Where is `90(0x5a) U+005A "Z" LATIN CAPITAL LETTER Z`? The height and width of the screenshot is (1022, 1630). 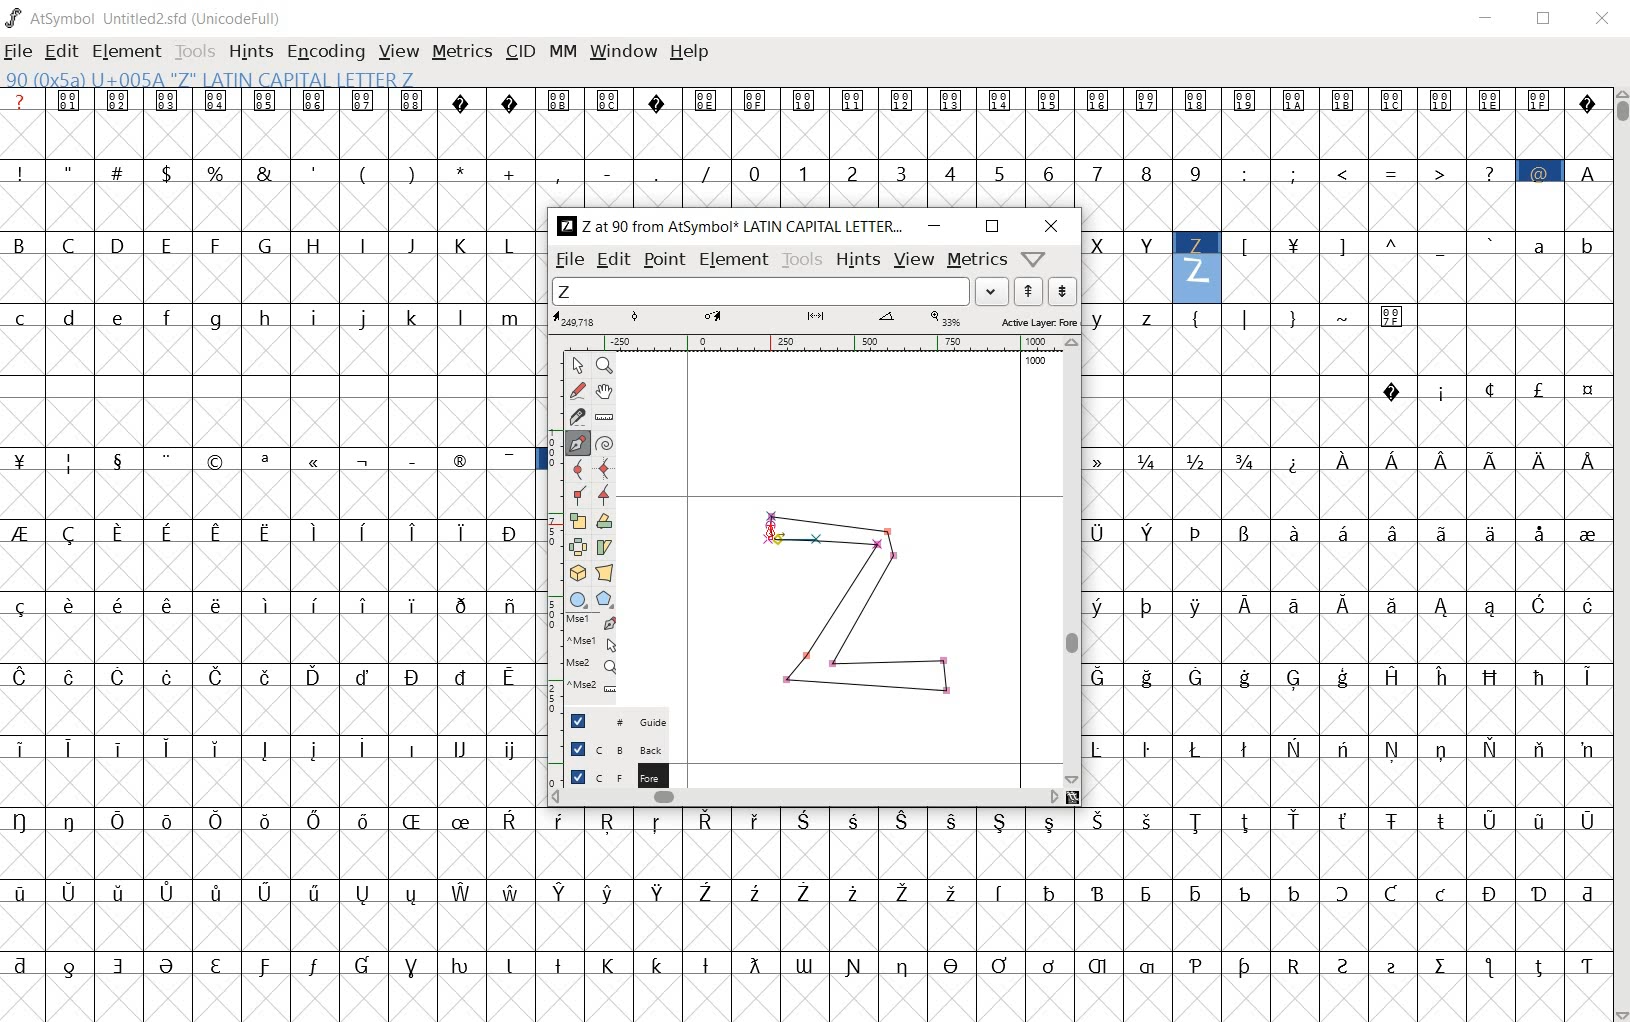 90(0x5a) U+005A "Z" LATIN CAPITAL LETTER Z is located at coordinates (1197, 263).